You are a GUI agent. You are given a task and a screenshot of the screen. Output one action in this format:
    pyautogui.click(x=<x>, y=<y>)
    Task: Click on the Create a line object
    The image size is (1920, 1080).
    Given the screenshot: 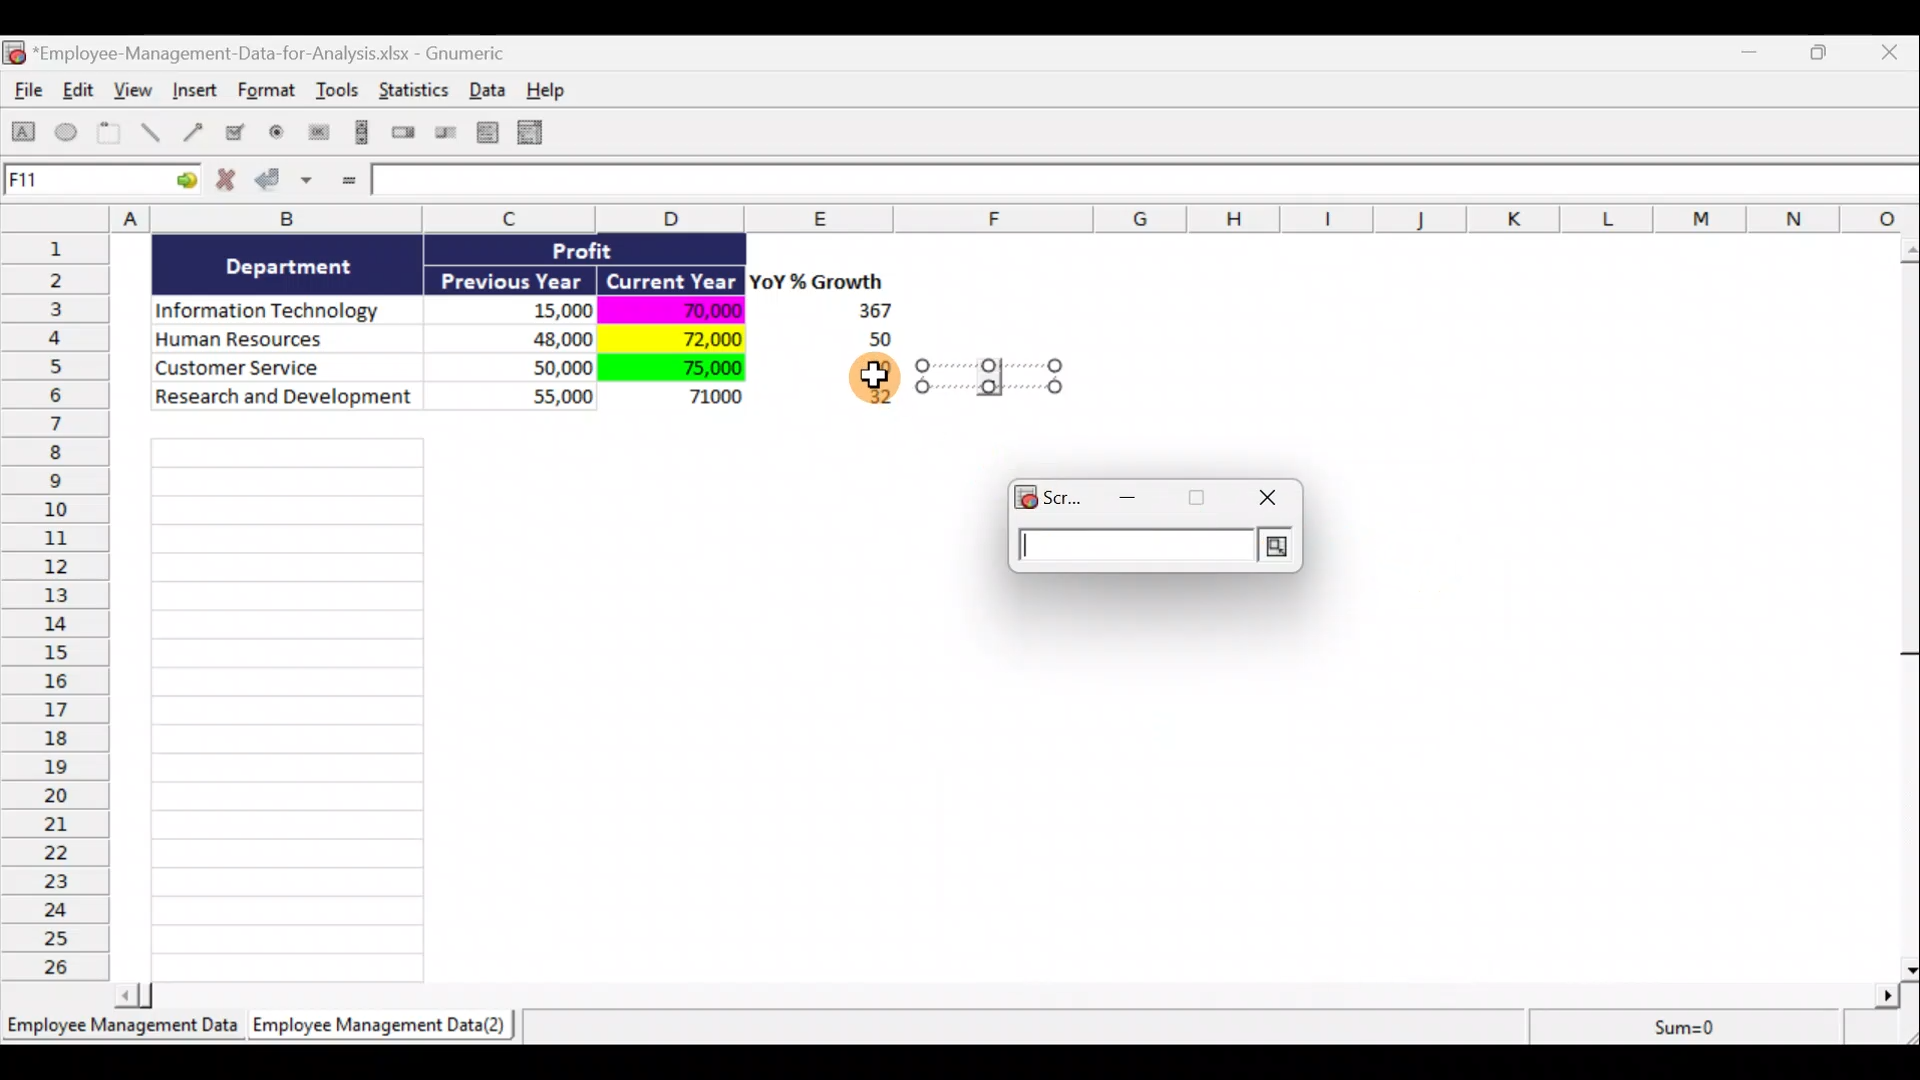 What is the action you would take?
    pyautogui.click(x=154, y=133)
    